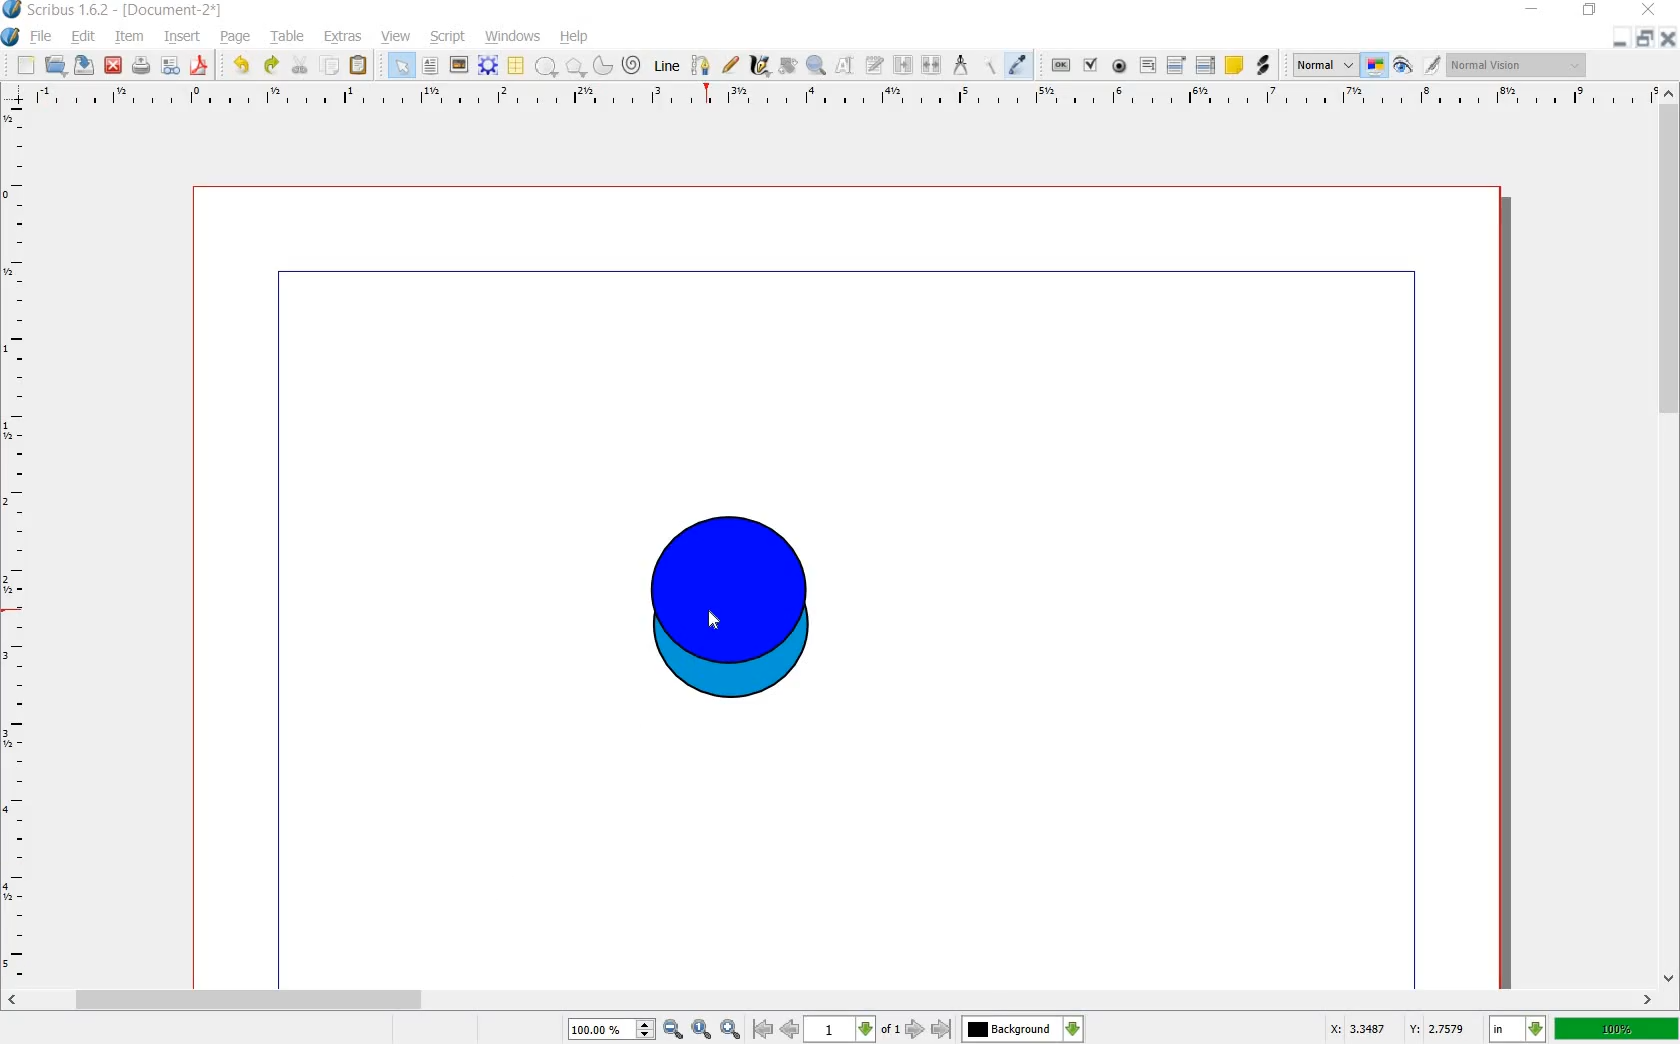 The height and width of the screenshot is (1044, 1680). Describe the element at coordinates (198, 66) in the screenshot. I see `save as pdf` at that location.